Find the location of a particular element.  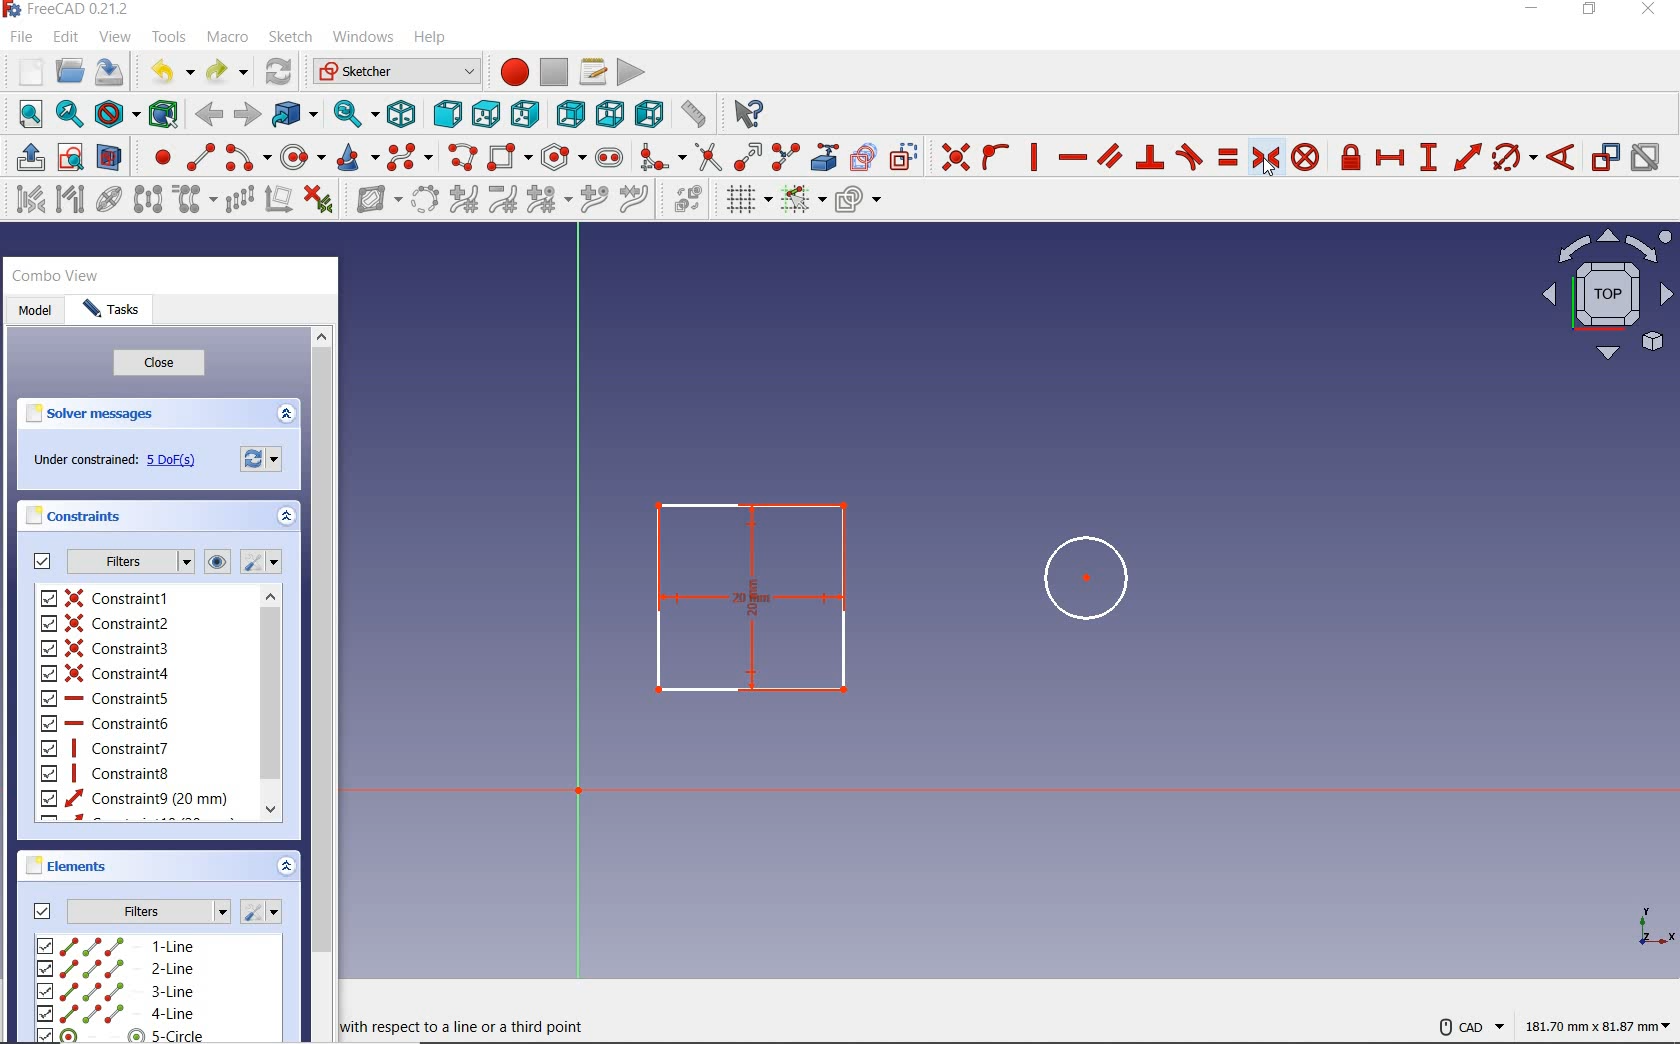

constrain horizontal distance is located at coordinates (1391, 157).